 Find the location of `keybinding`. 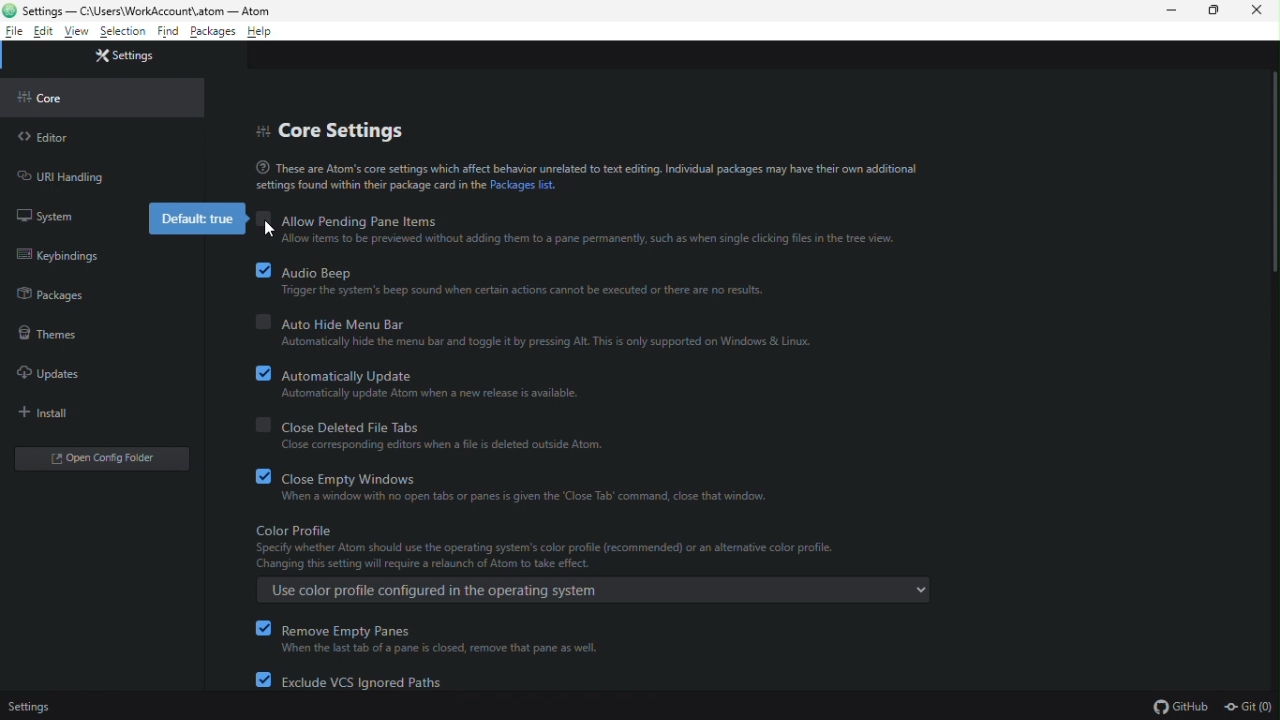

keybinding is located at coordinates (61, 257).